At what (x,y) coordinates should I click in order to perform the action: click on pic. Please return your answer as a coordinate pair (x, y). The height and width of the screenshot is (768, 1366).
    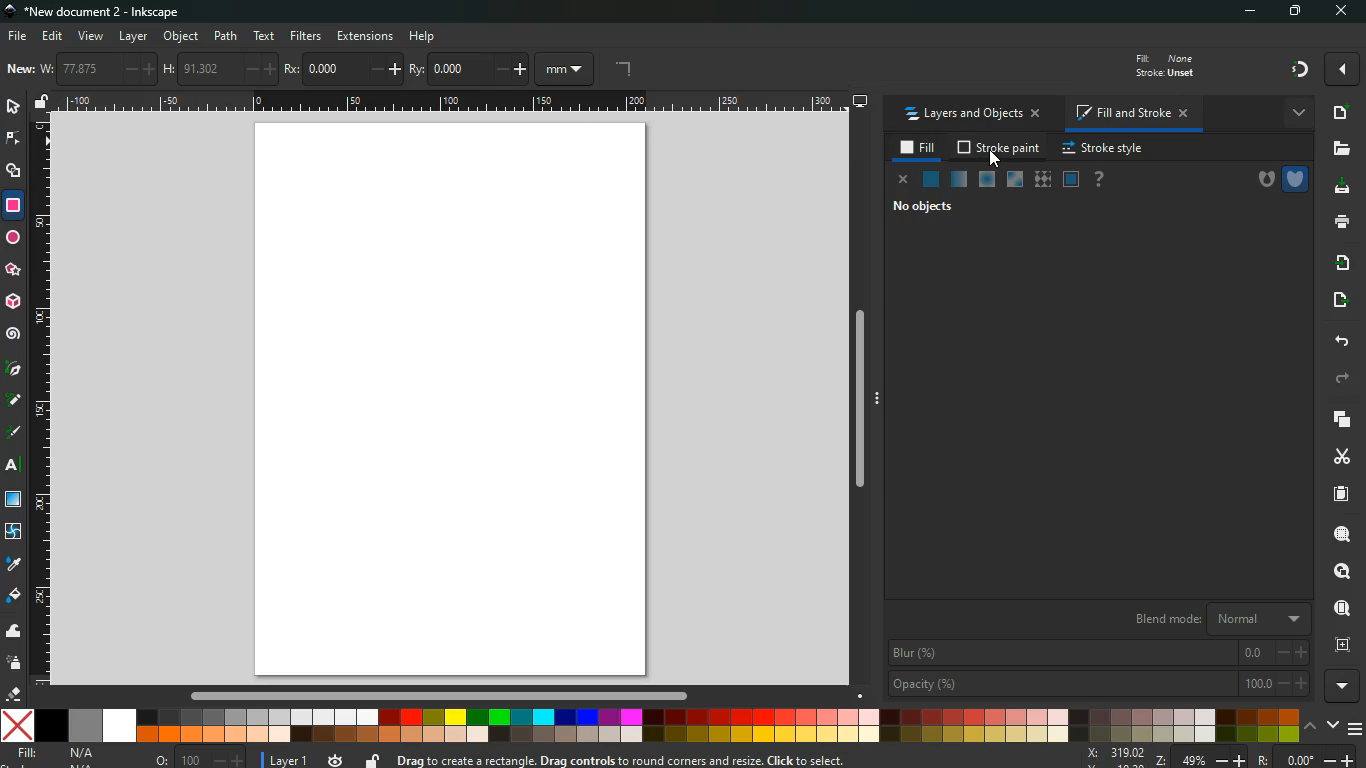
    Looking at the image, I should click on (15, 370).